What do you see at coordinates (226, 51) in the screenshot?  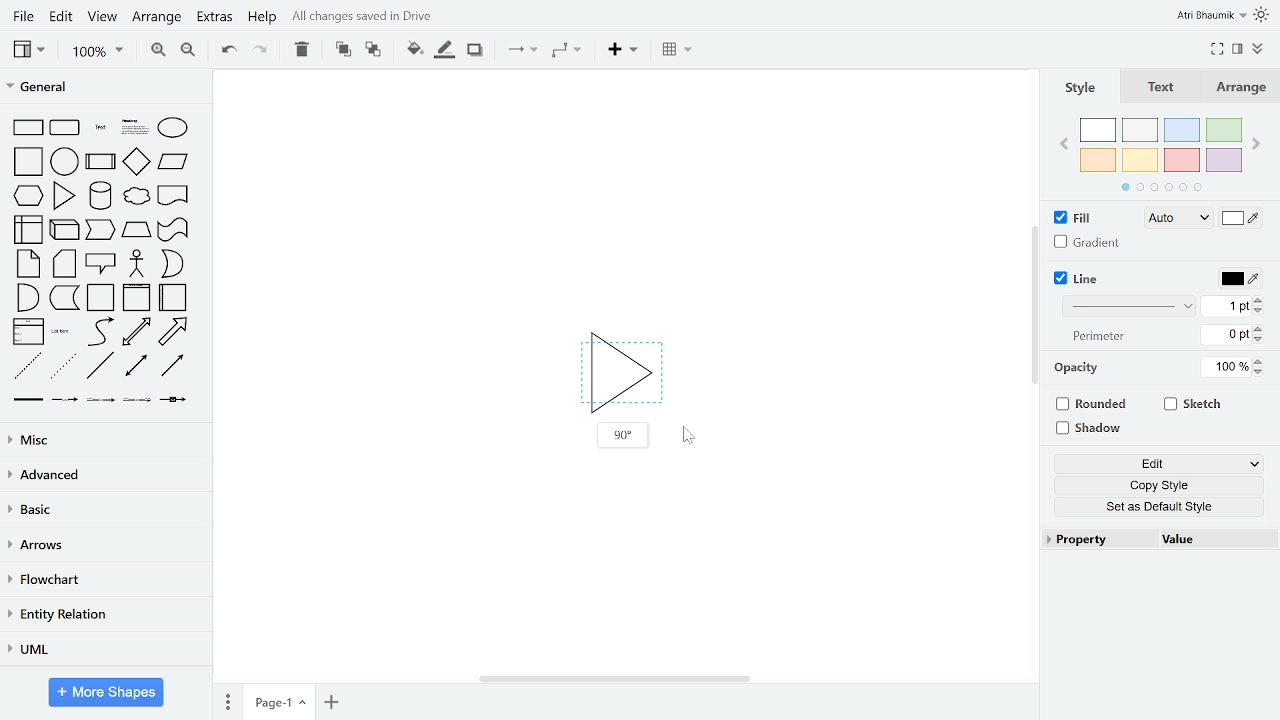 I see `undo` at bounding box center [226, 51].